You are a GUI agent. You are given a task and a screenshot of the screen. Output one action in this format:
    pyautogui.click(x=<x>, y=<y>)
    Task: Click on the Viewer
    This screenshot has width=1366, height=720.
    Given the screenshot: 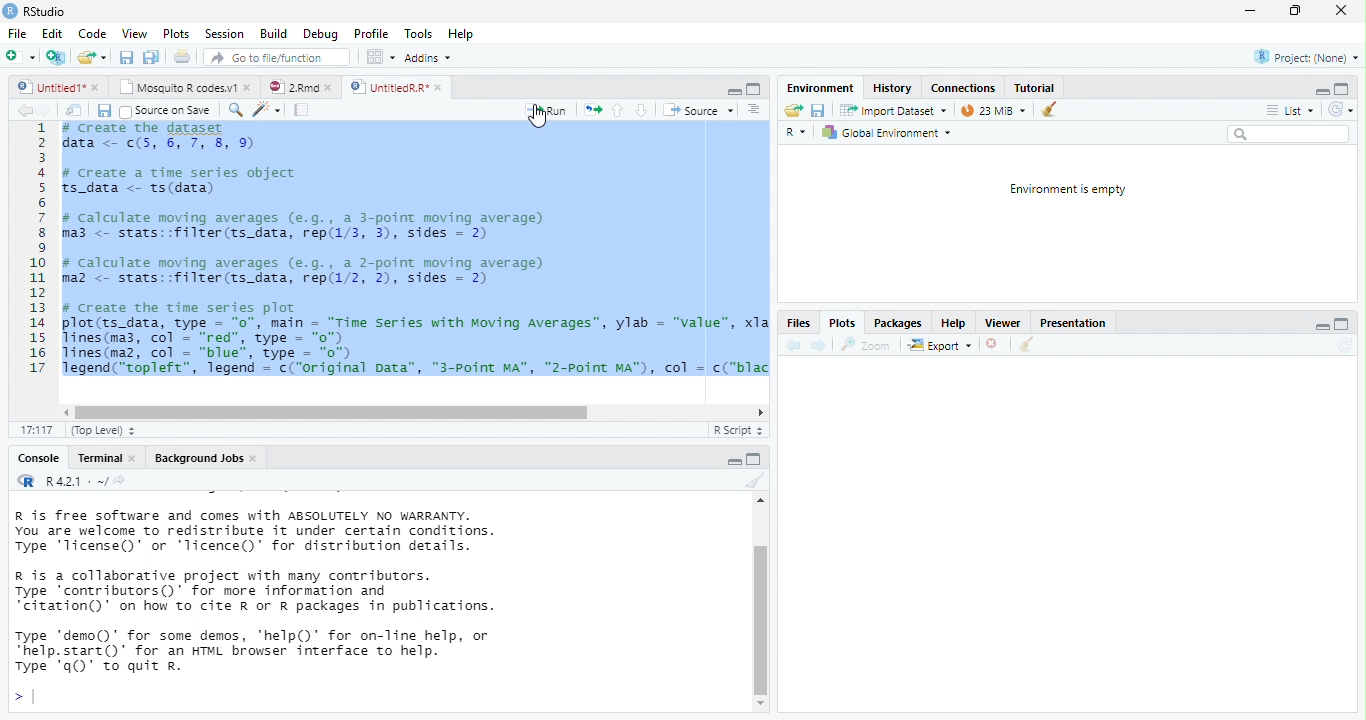 What is the action you would take?
    pyautogui.click(x=1002, y=323)
    